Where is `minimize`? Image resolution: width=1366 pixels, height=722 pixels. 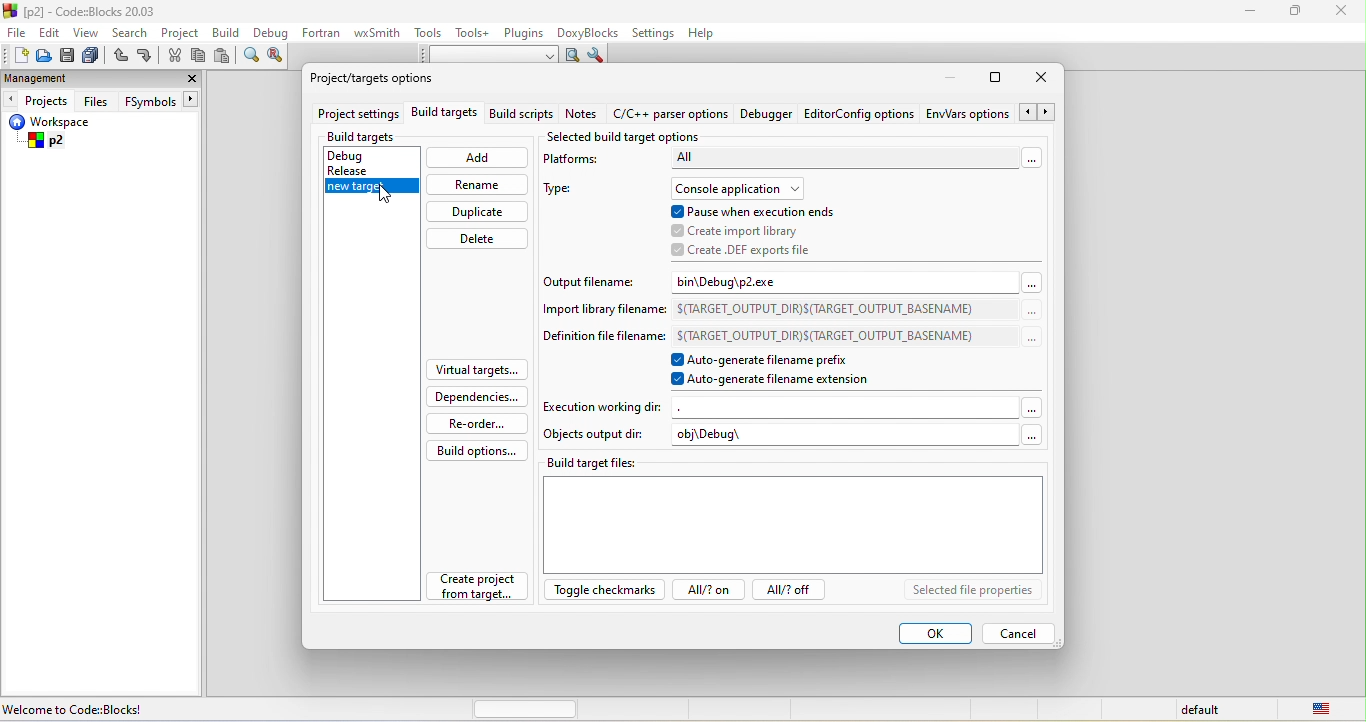 minimize is located at coordinates (1255, 15).